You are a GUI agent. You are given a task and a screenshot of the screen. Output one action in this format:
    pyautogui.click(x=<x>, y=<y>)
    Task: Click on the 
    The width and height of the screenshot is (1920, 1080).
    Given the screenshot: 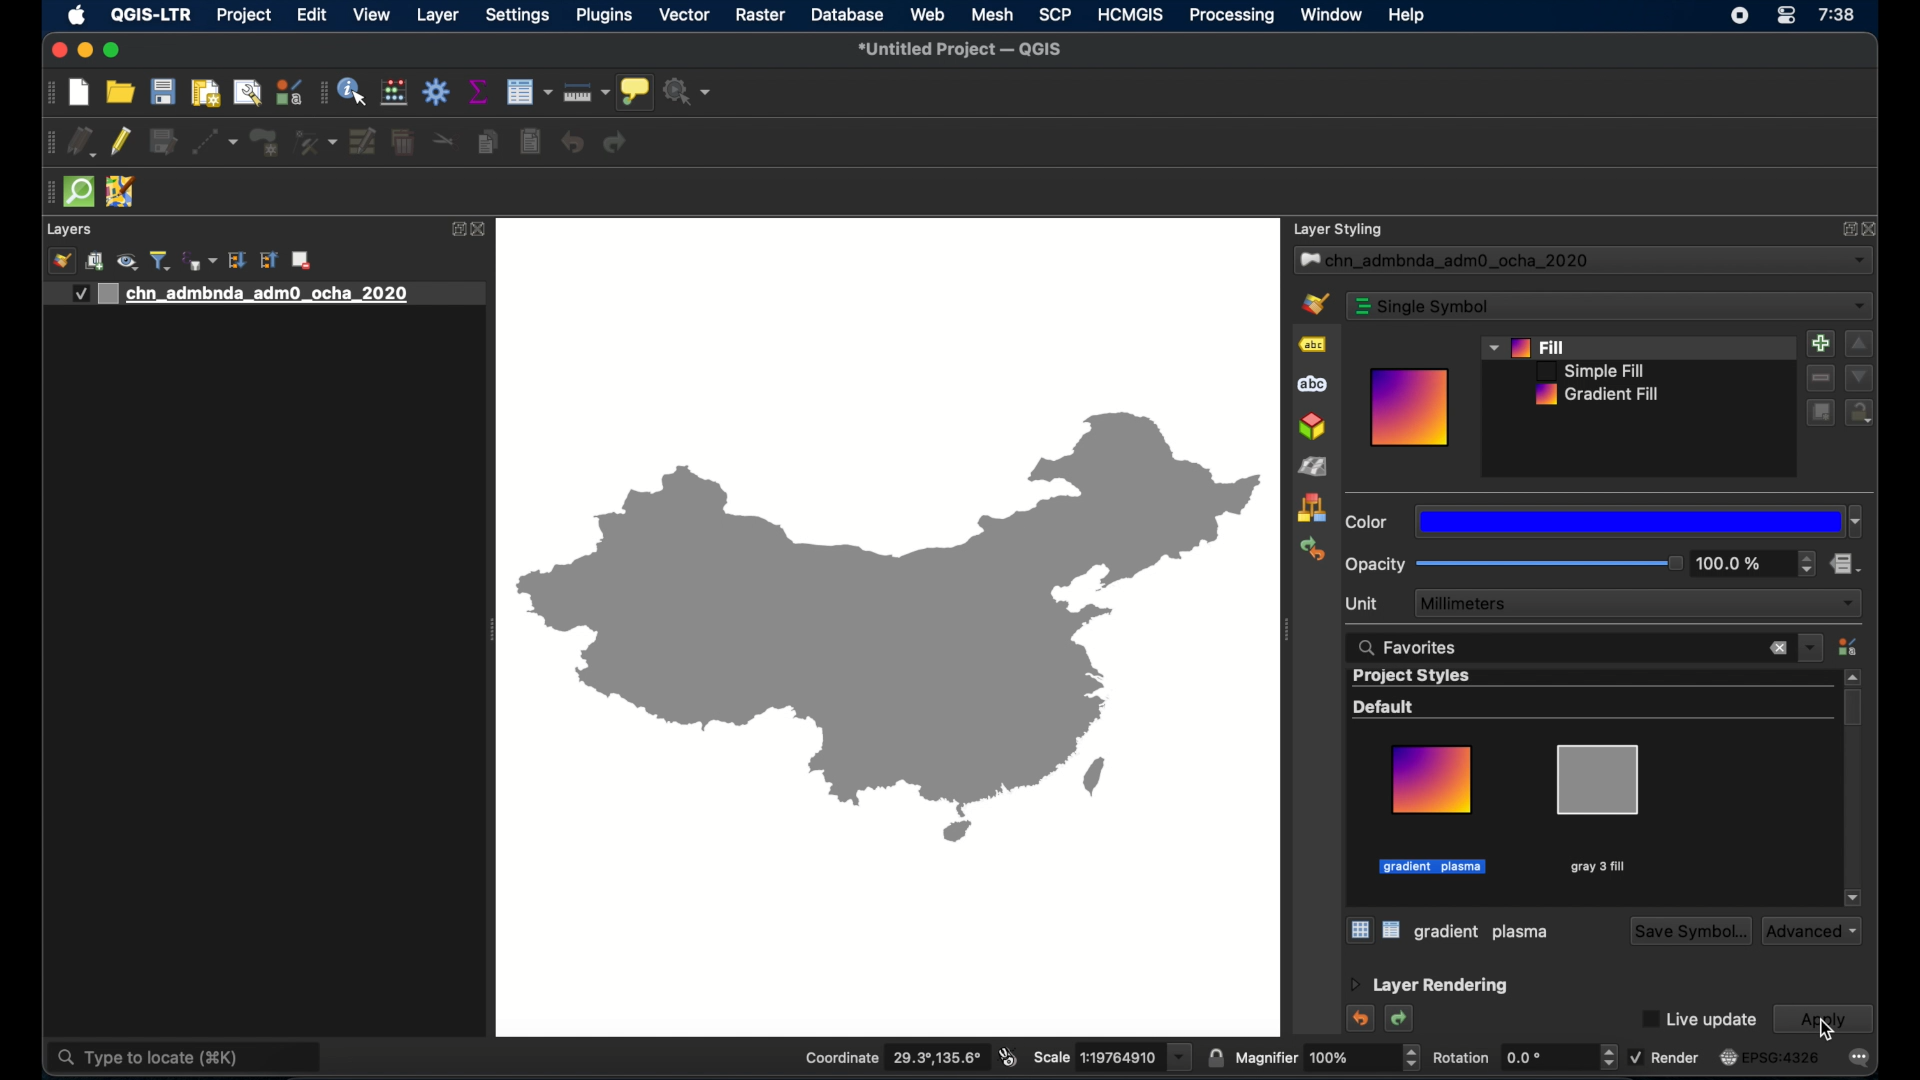 What is the action you would take?
    pyautogui.click(x=890, y=1057)
    